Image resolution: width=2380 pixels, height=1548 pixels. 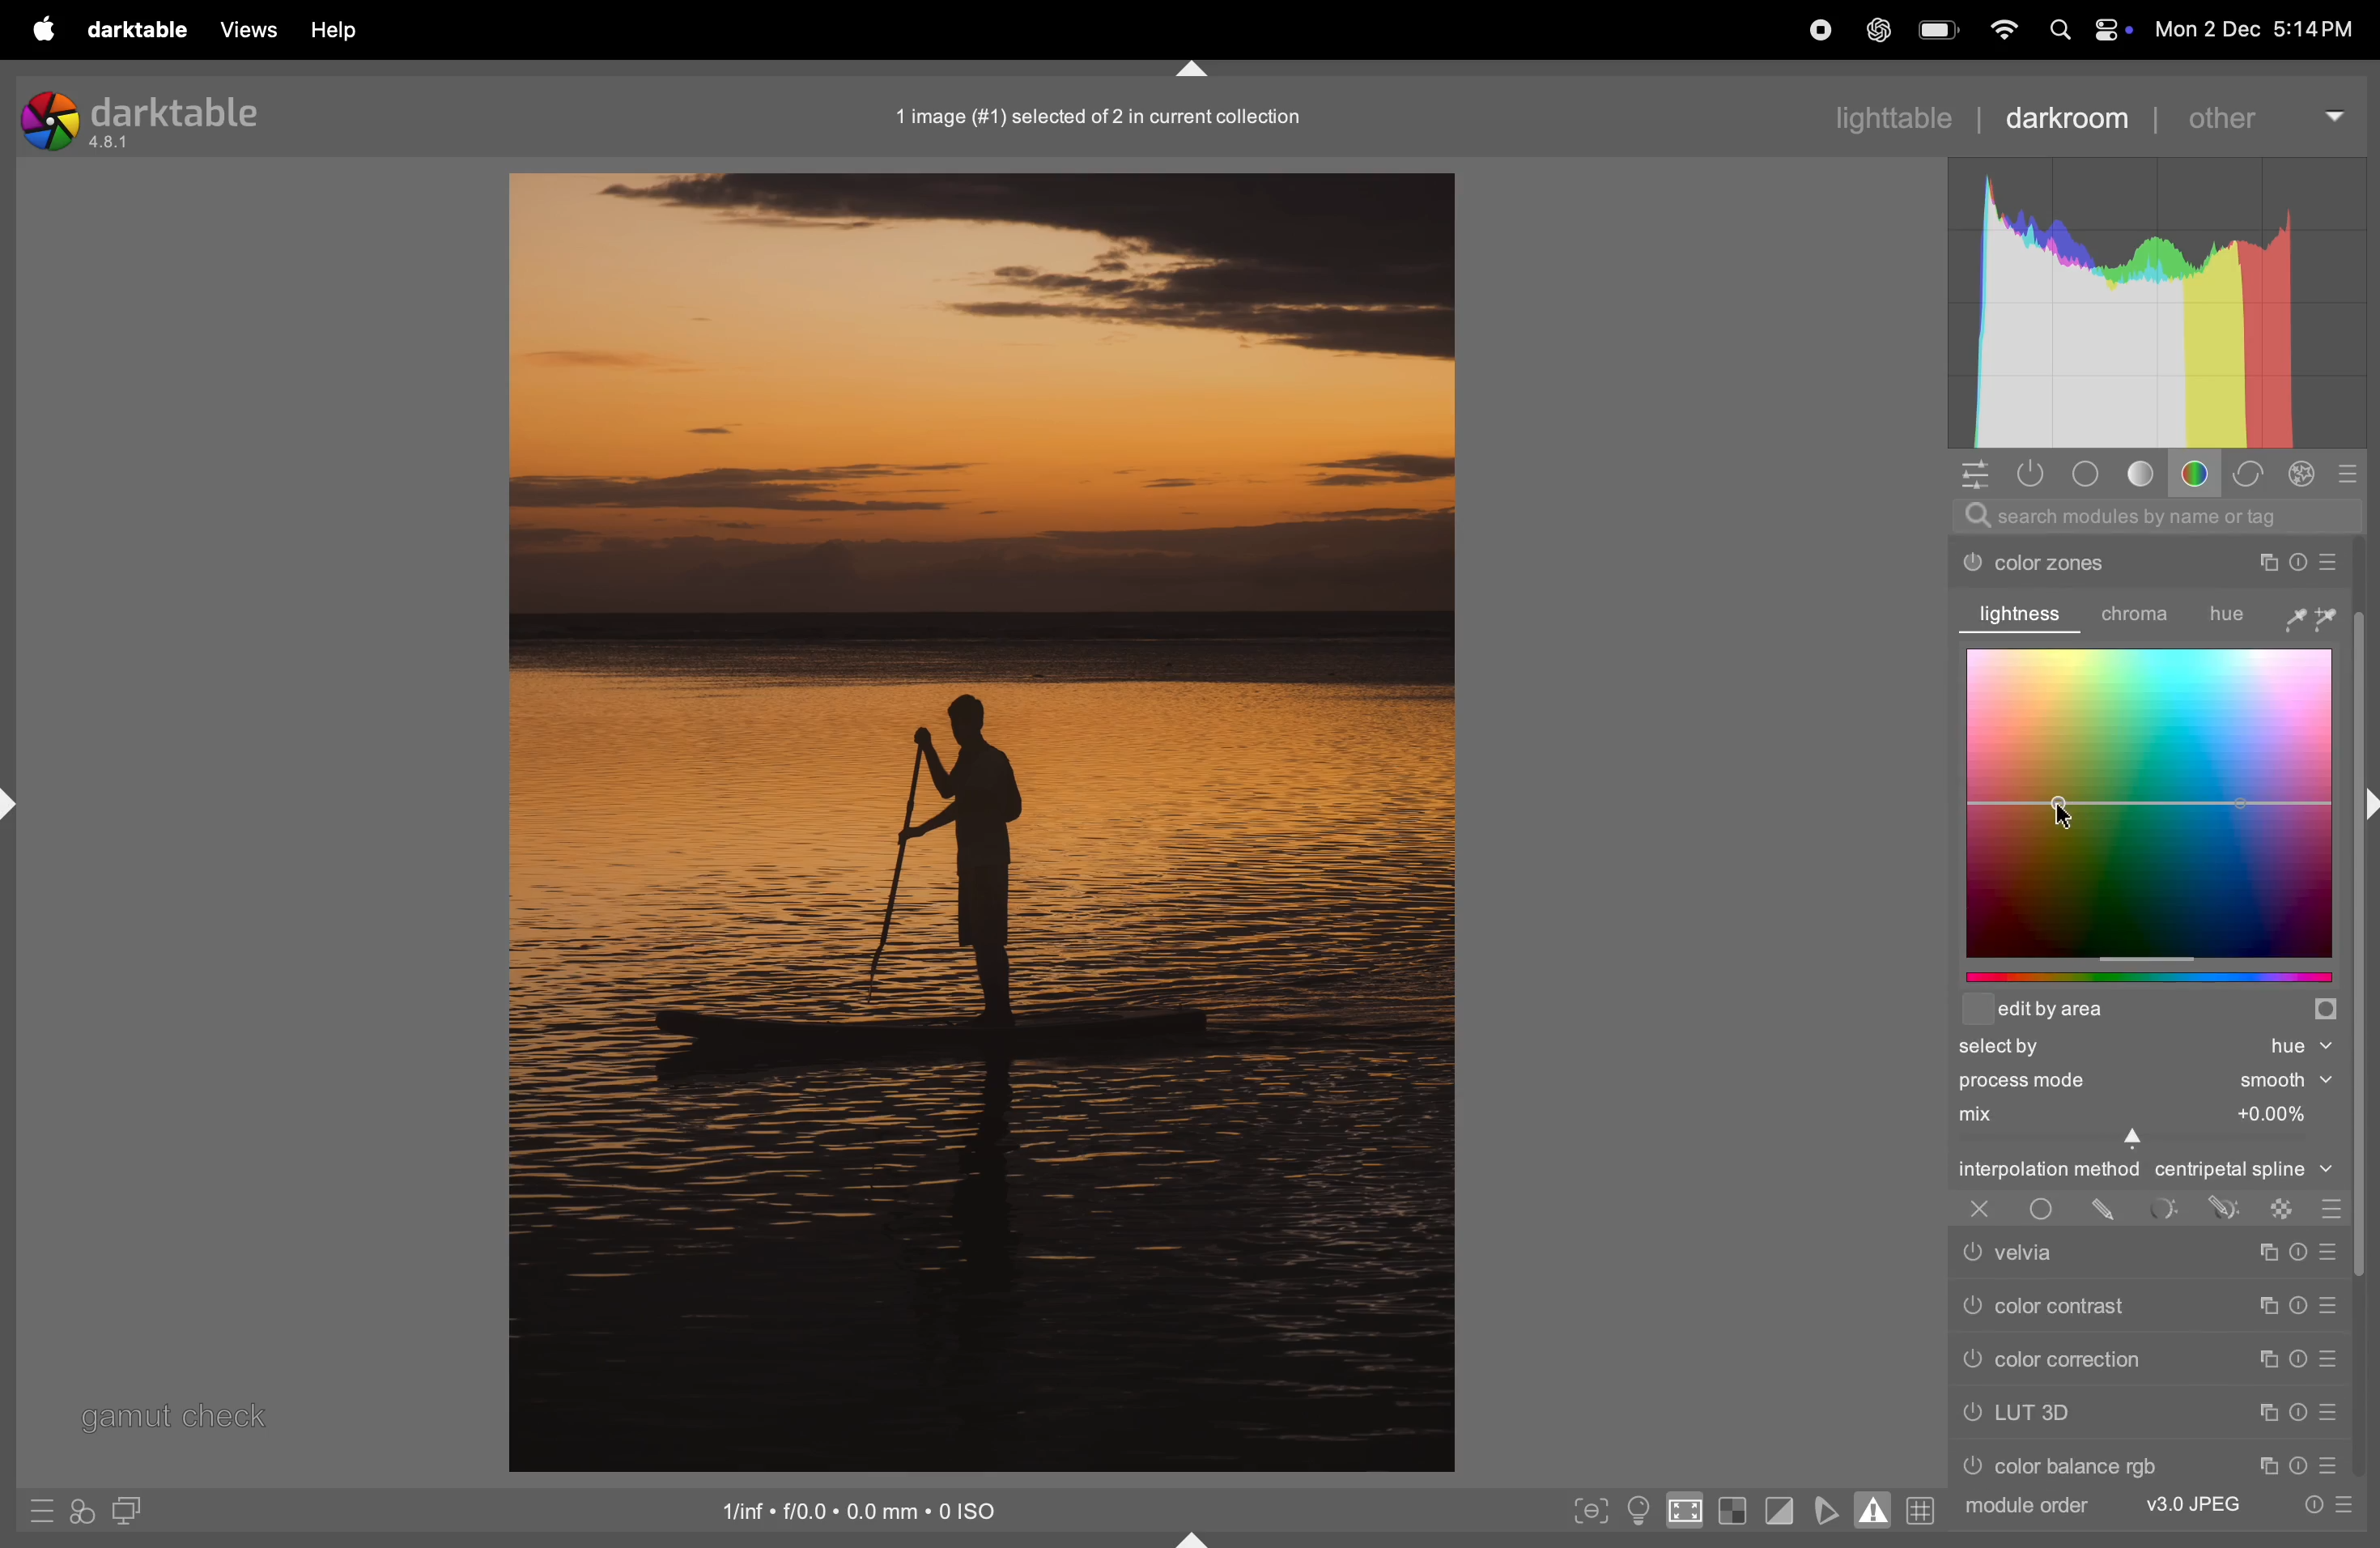 I want to click on lightable, so click(x=1879, y=118).